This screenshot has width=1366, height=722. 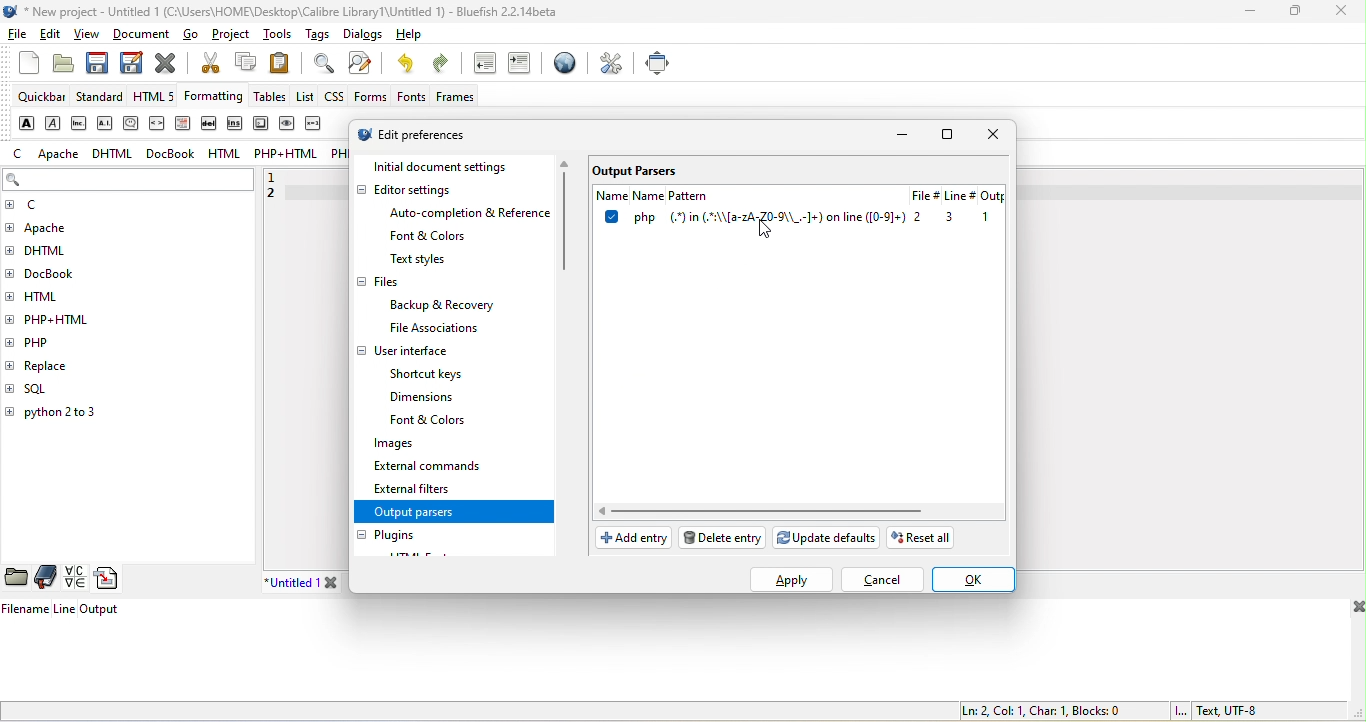 I want to click on css, so click(x=335, y=99).